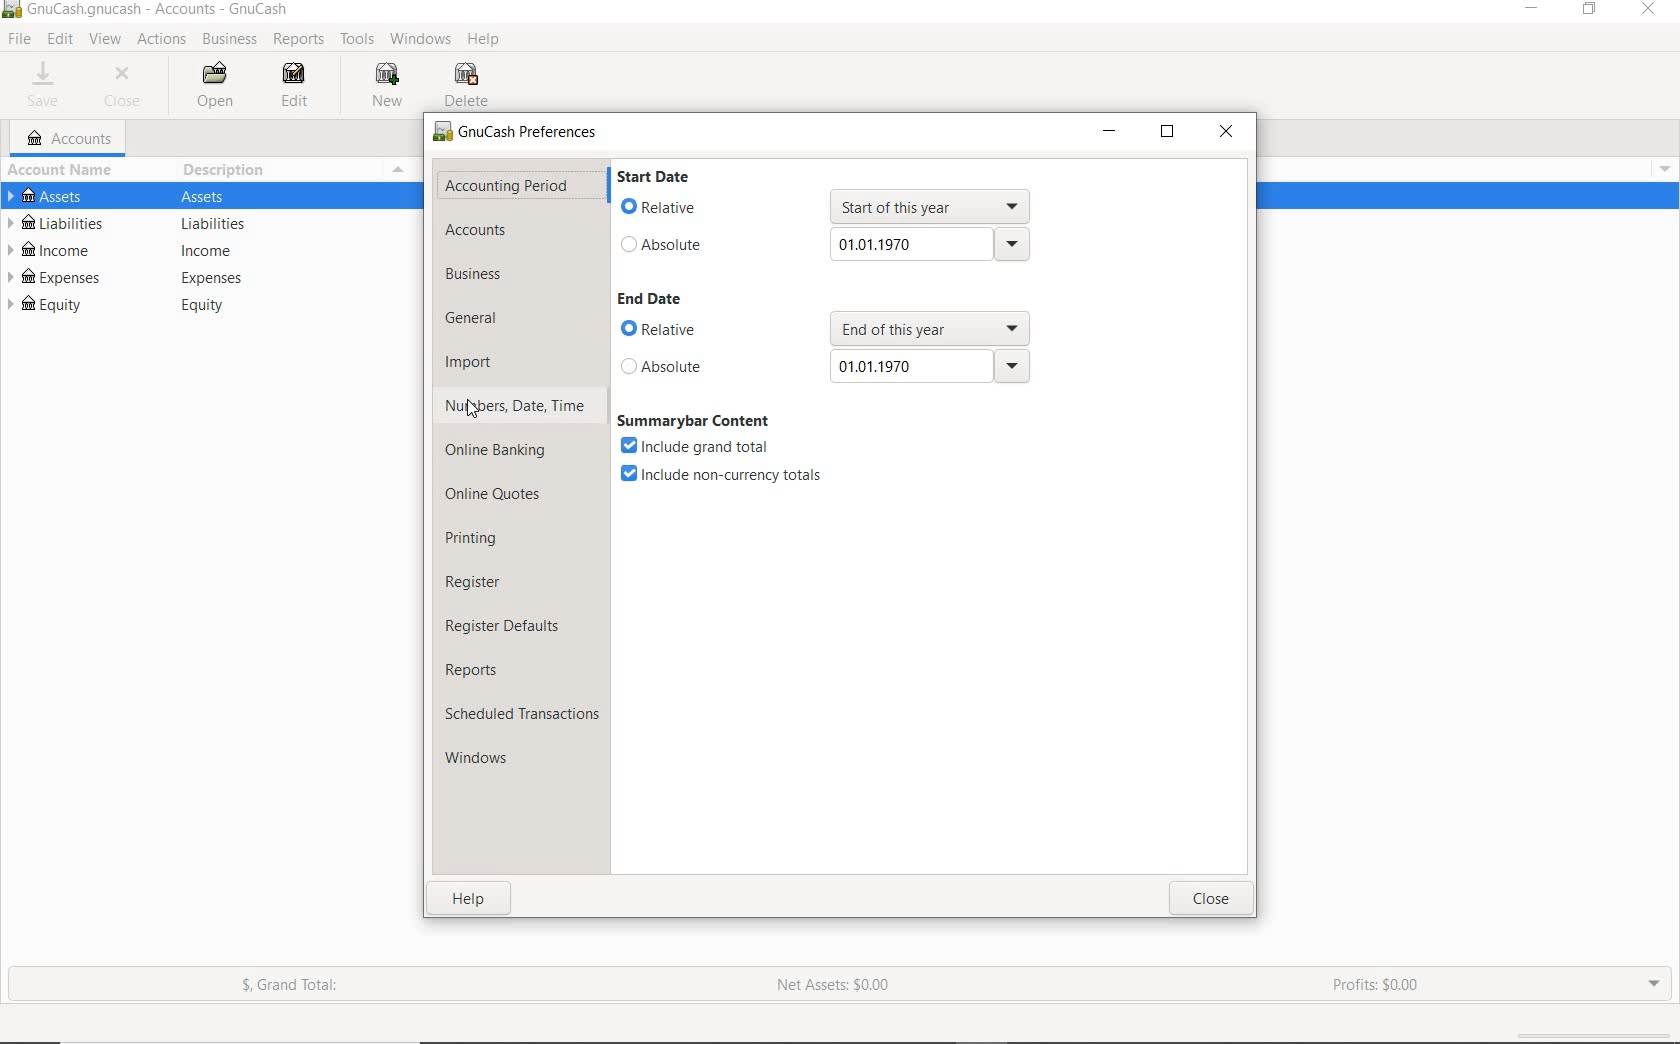 This screenshot has width=1680, height=1044. What do you see at coordinates (662, 208) in the screenshot?
I see `relative` at bounding box center [662, 208].